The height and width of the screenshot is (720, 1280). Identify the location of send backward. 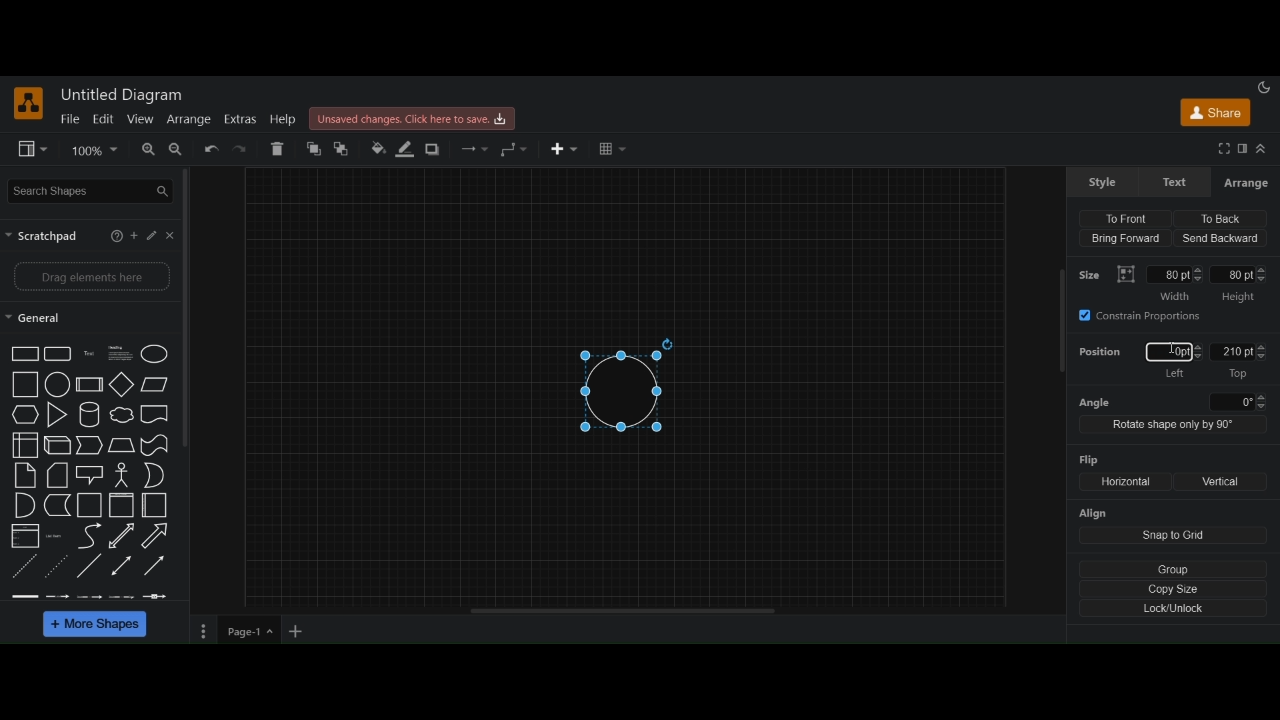
(1221, 238).